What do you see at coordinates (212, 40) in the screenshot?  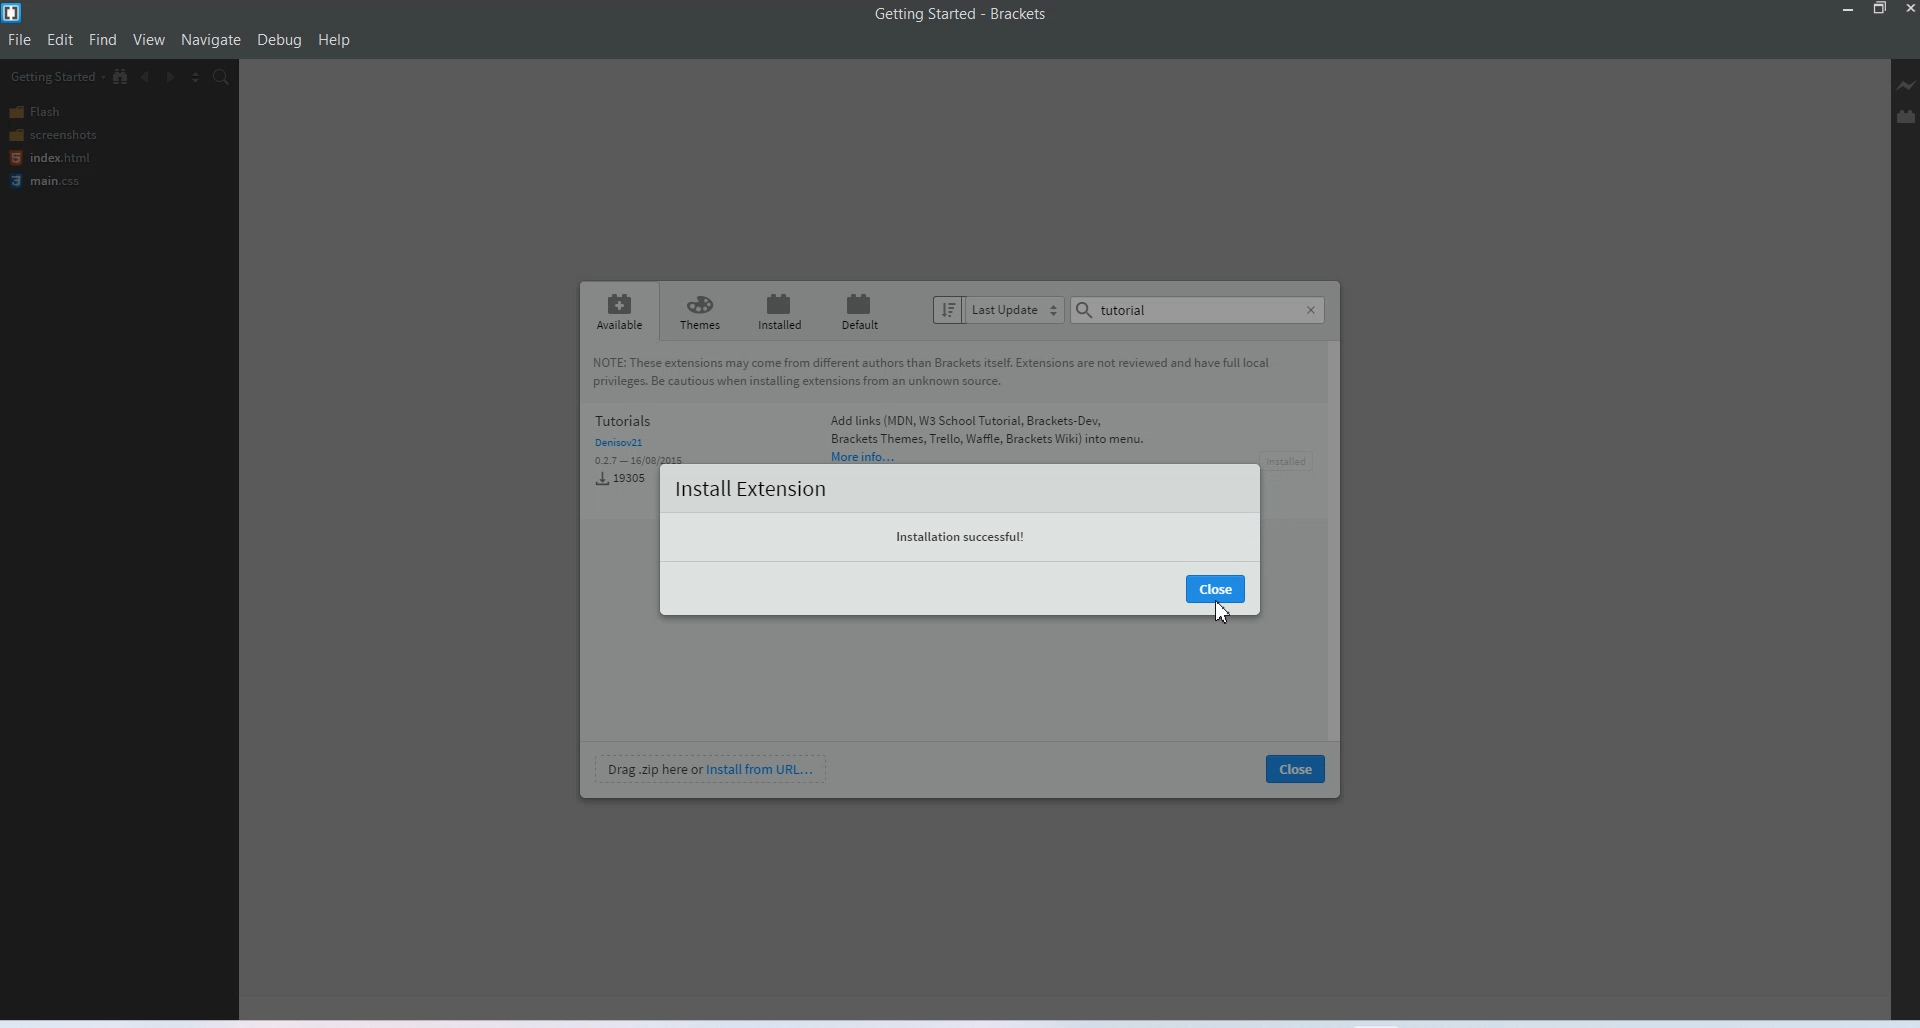 I see `Navigate` at bounding box center [212, 40].